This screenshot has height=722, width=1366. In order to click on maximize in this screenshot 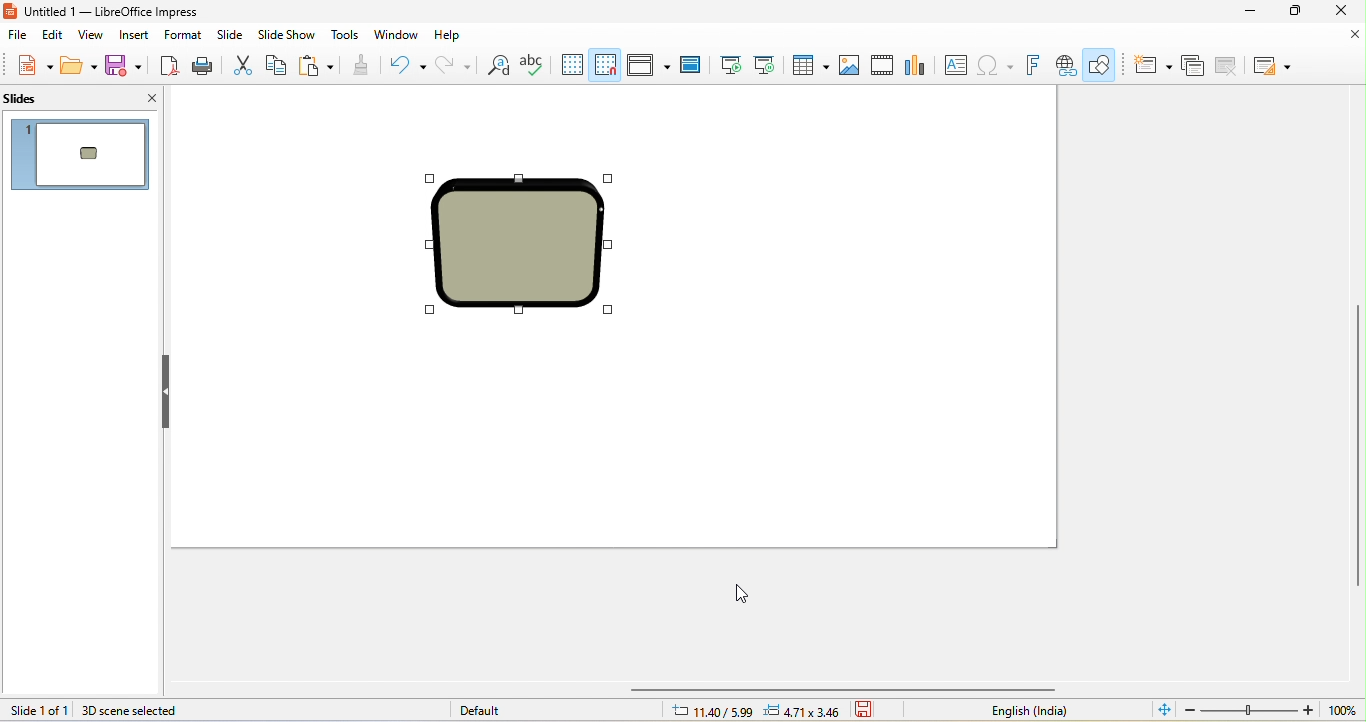, I will do `click(1296, 11)`.